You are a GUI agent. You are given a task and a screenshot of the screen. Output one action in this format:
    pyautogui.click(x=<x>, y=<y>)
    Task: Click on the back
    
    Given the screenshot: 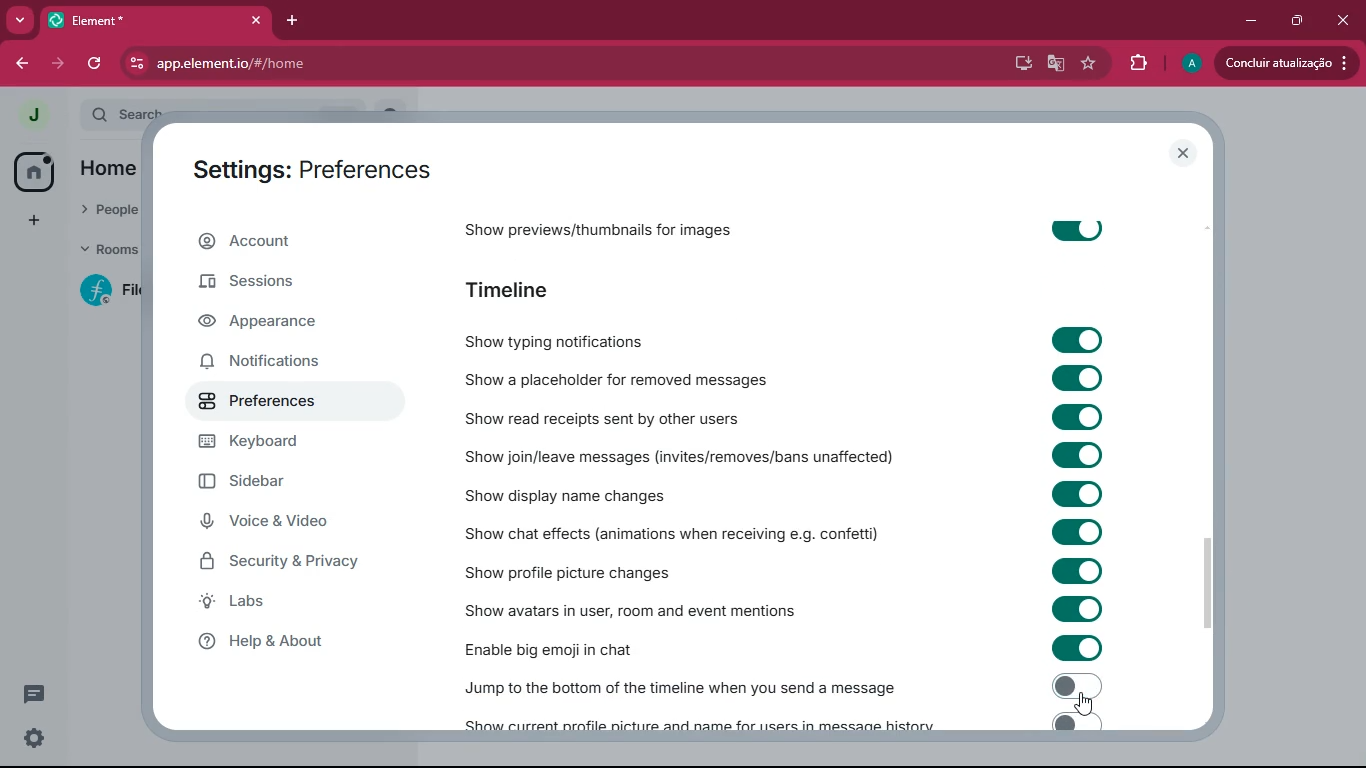 What is the action you would take?
    pyautogui.click(x=17, y=63)
    